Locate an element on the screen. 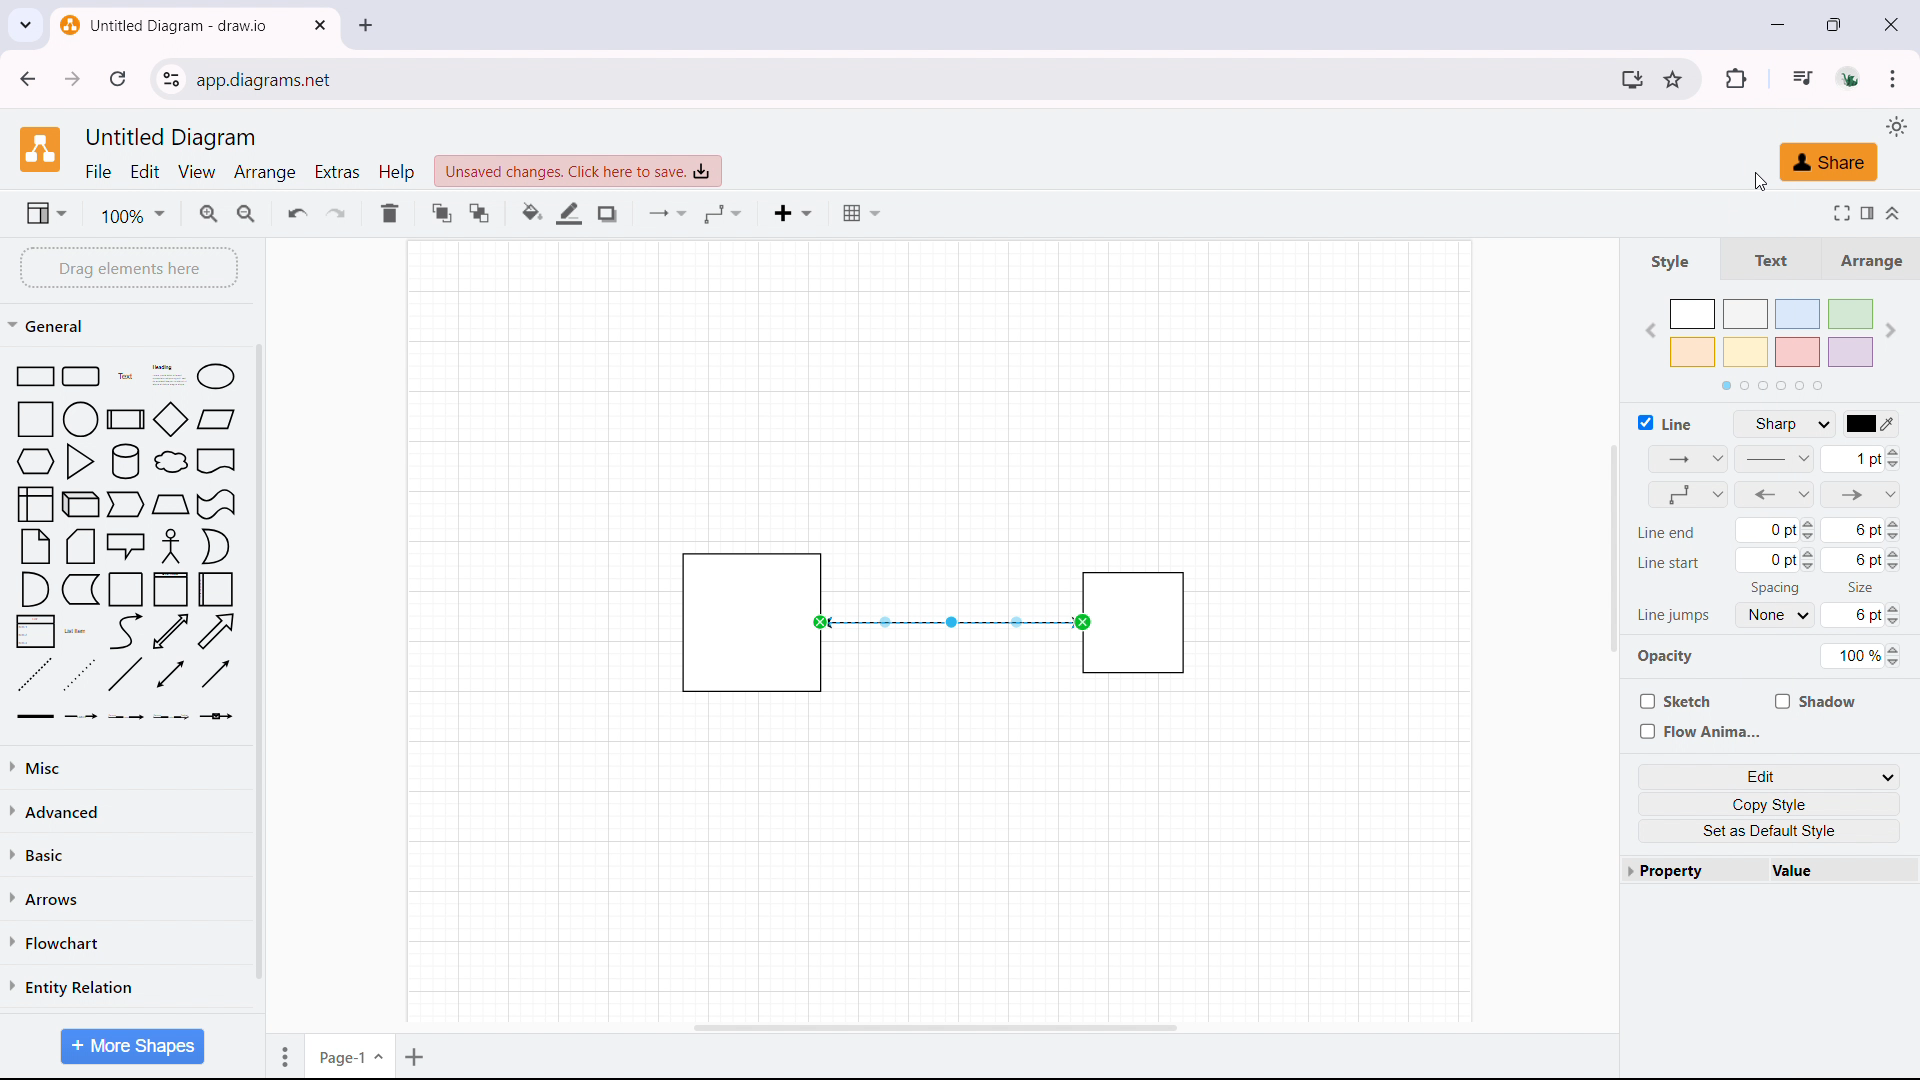 This screenshot has width=1920, height=1080. click to go forward, hold to see history is located at coordinates (73, 79).